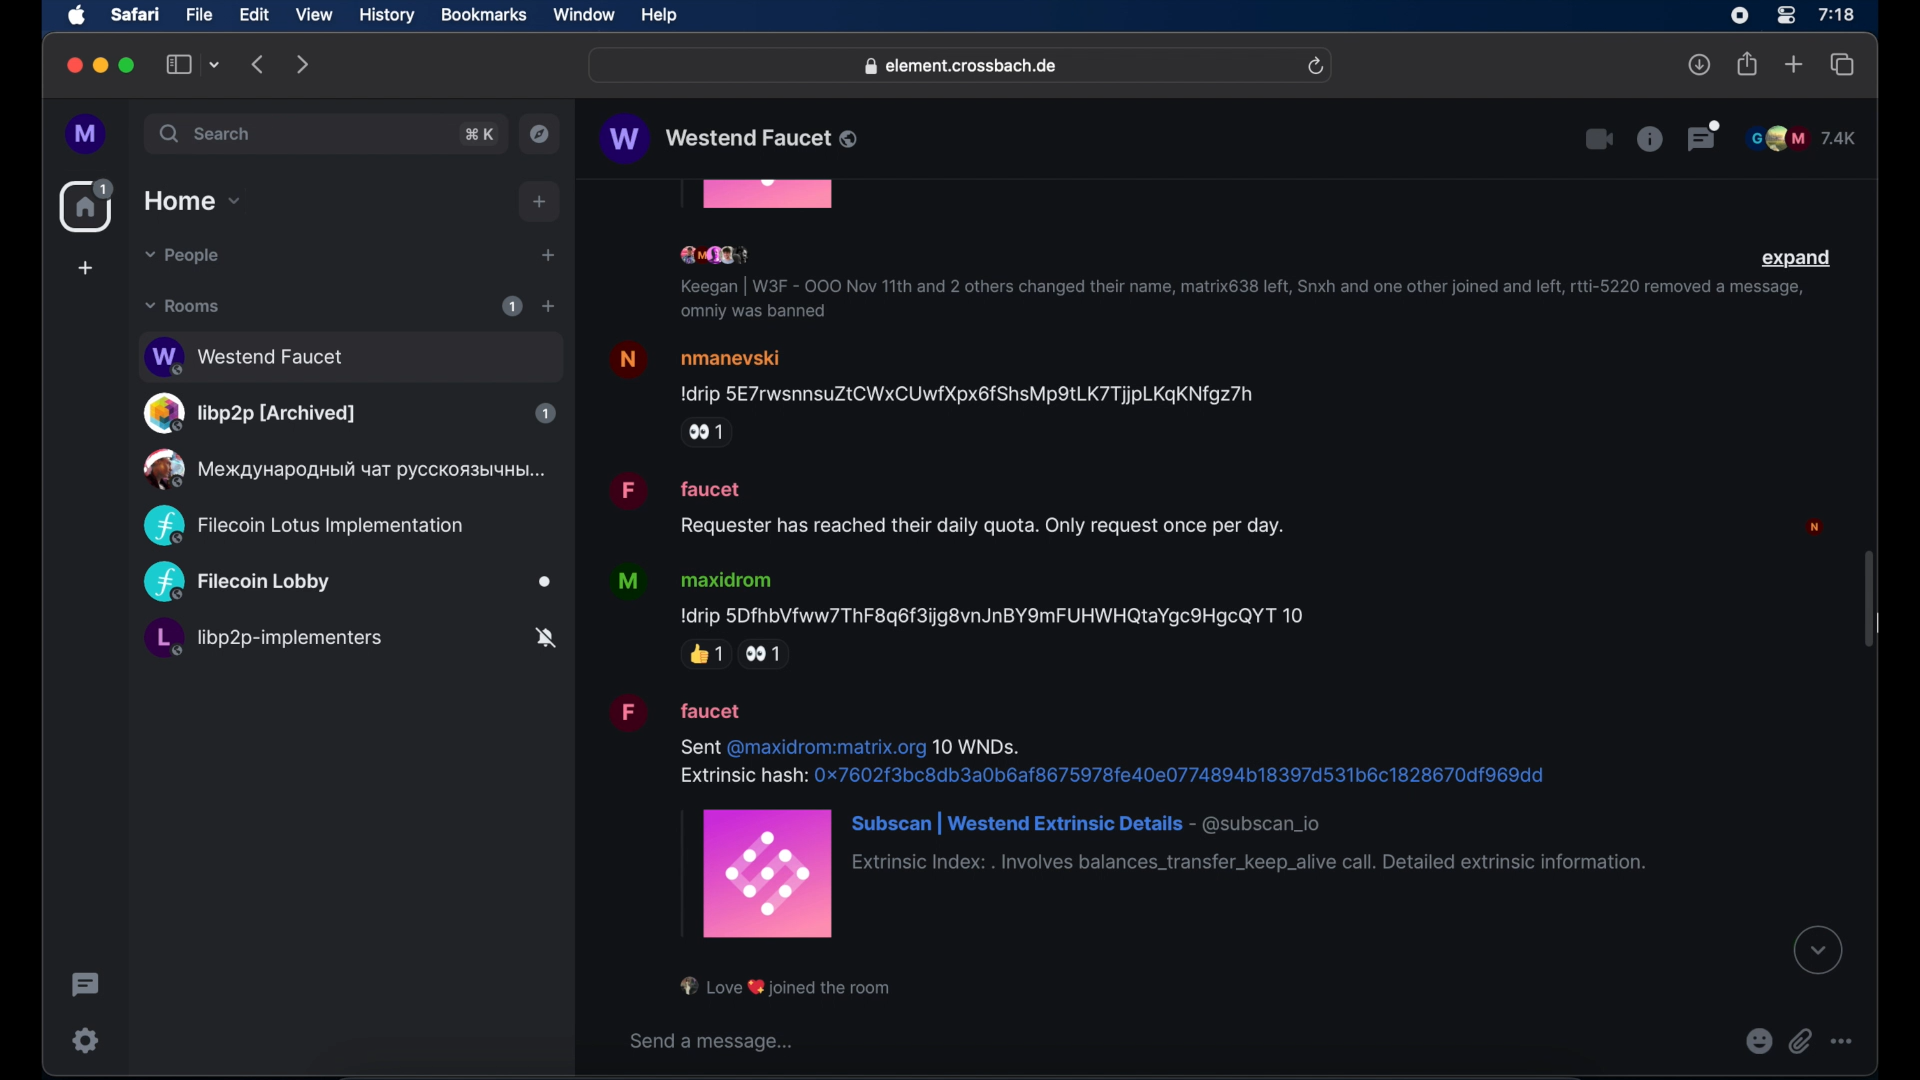 The height and width of the screenshot is (1080, 1920). Describe the element at coordinates (1801, 138) in the screenshot. I see `participants` at that location.